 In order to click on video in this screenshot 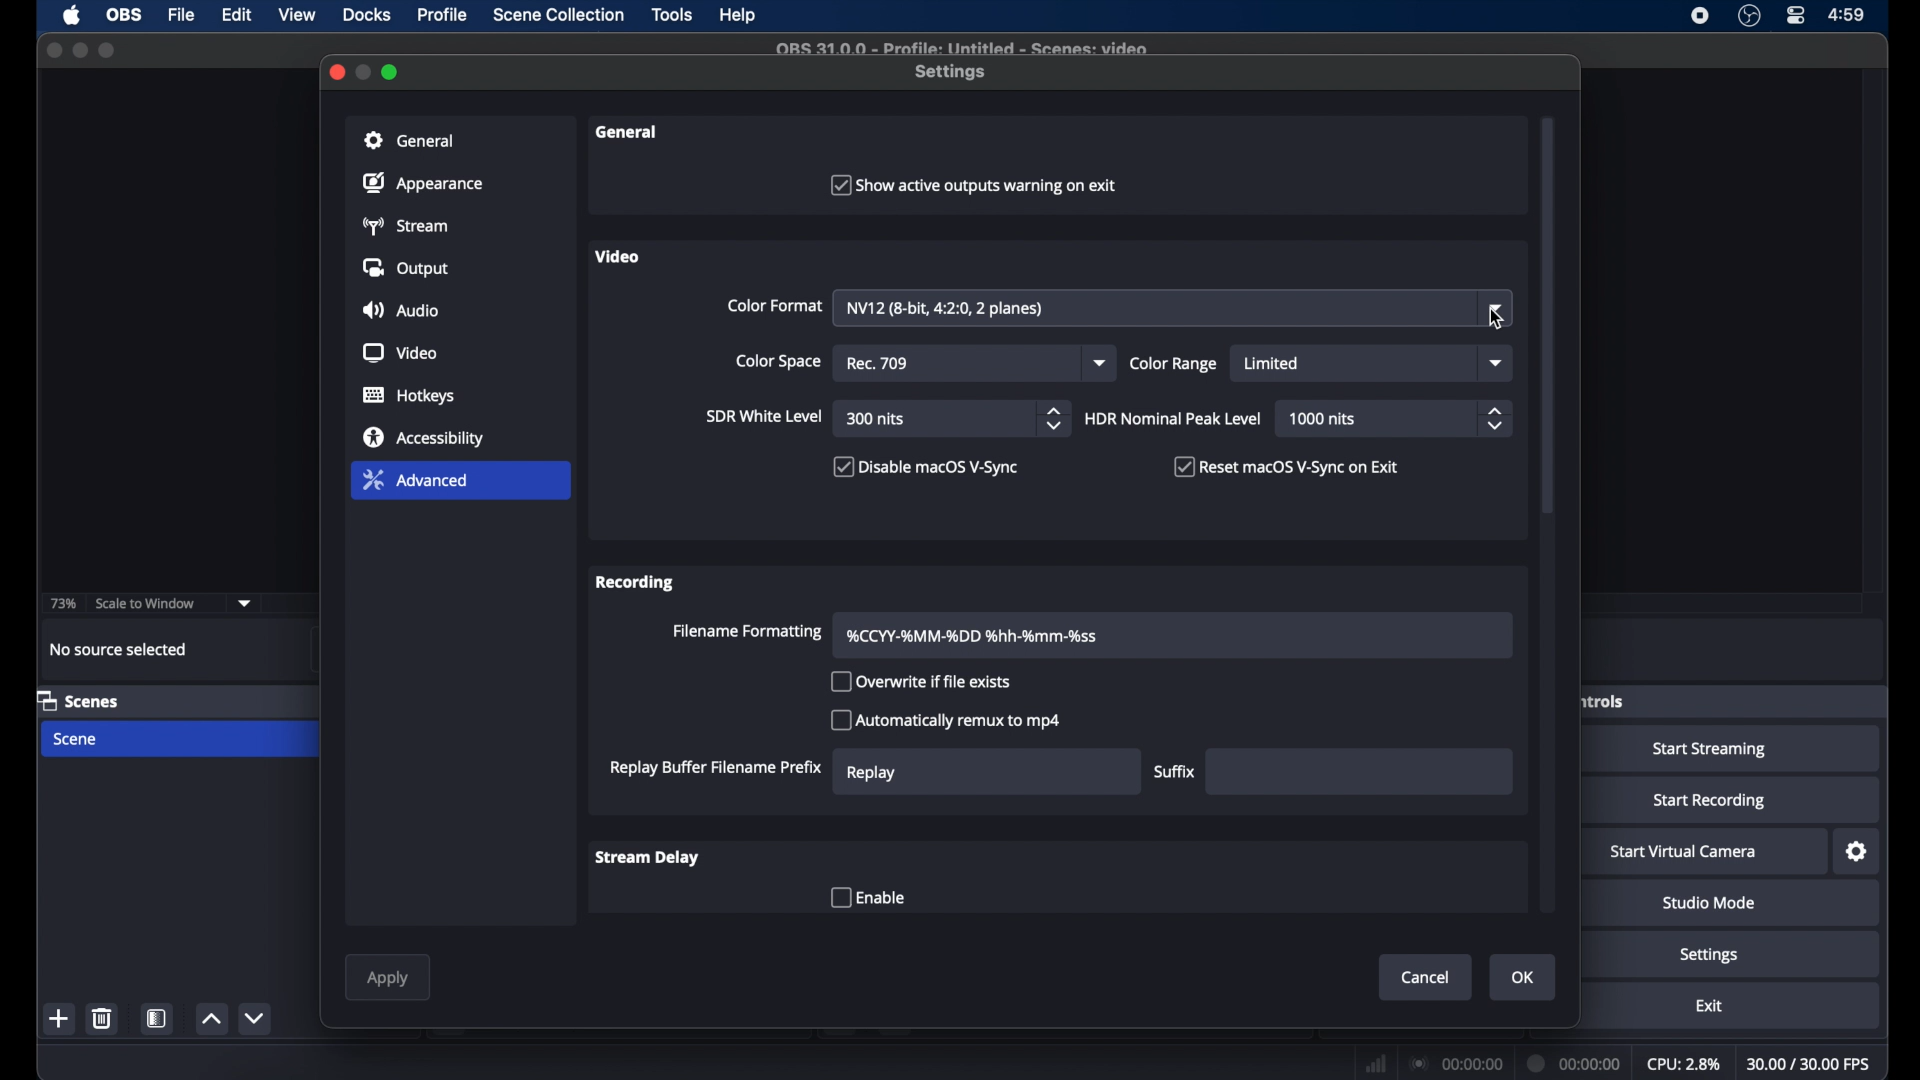, I will do `click(400, 353)`.